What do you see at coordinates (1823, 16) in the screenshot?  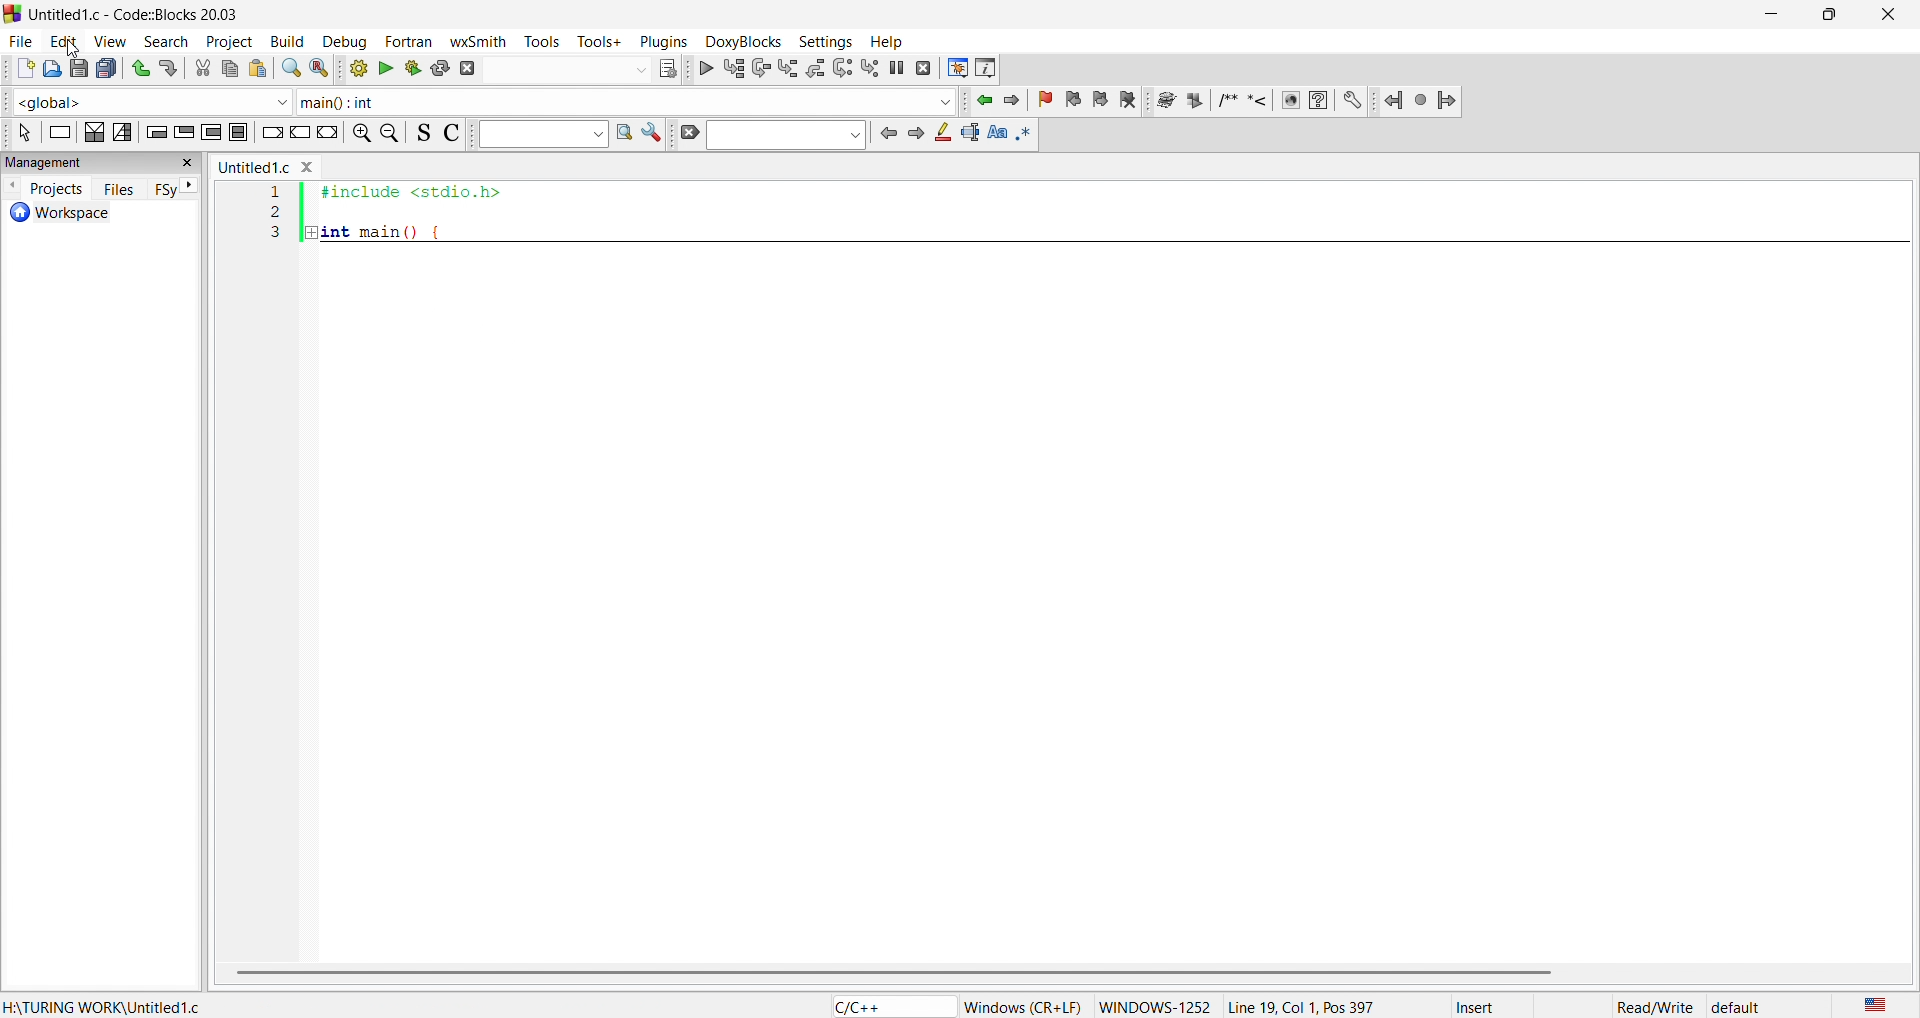 I see `maximize/restore` at bounding box center [1823, 16].